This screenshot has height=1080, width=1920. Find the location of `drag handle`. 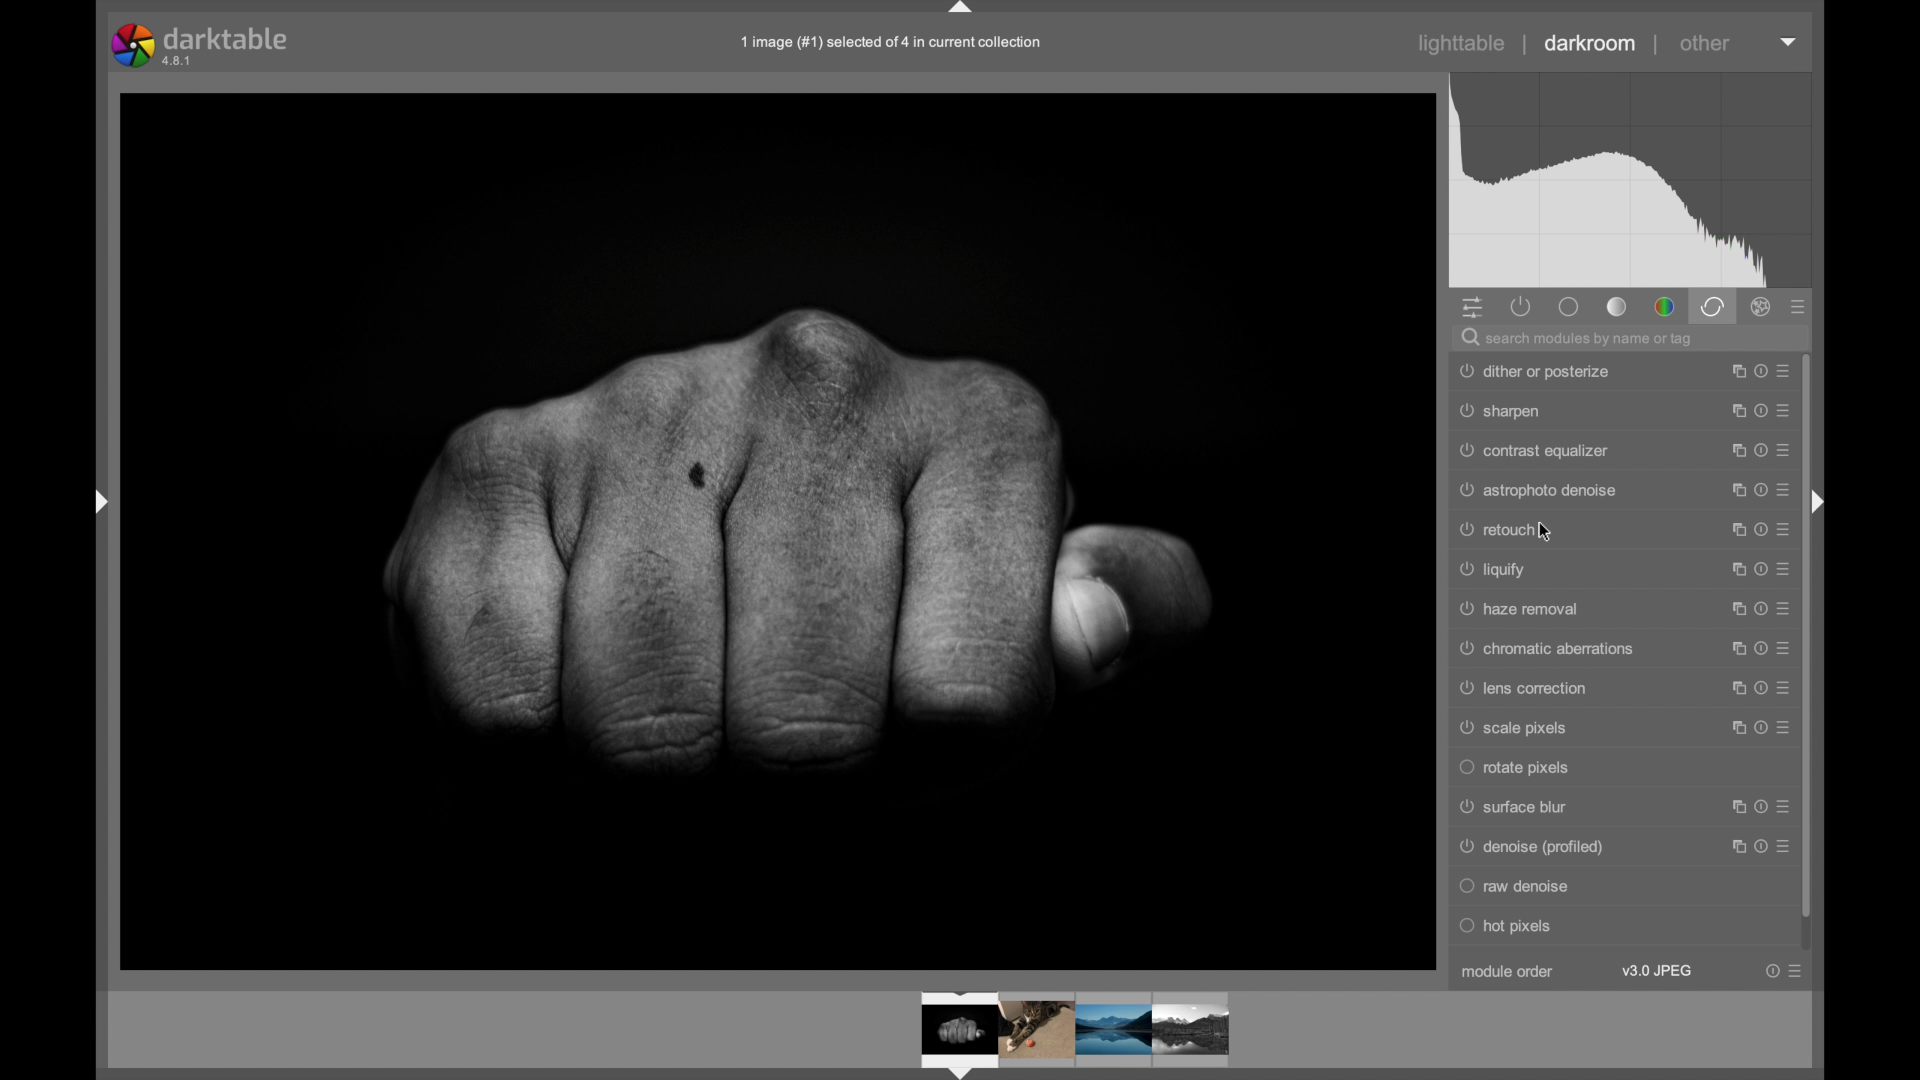

drag handle is located at coordinates (100, 502).